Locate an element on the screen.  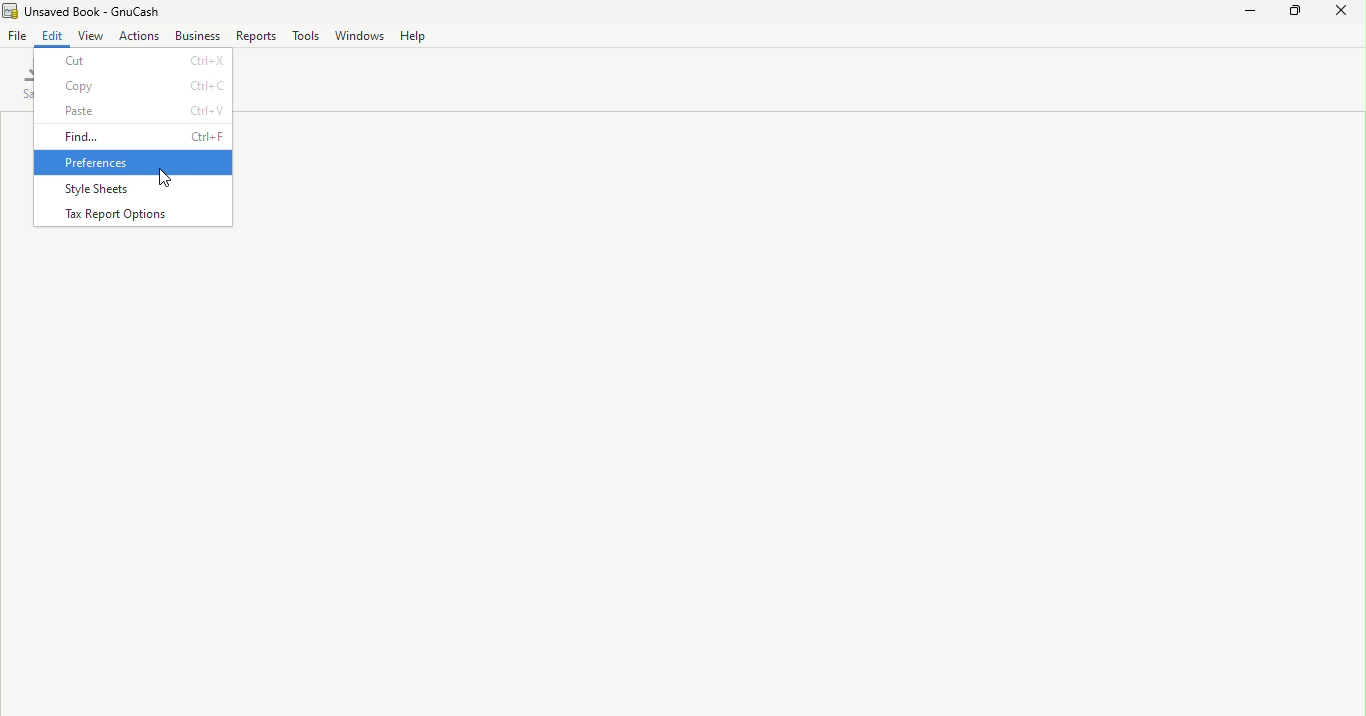
Find is located at coordinates (134, 138).